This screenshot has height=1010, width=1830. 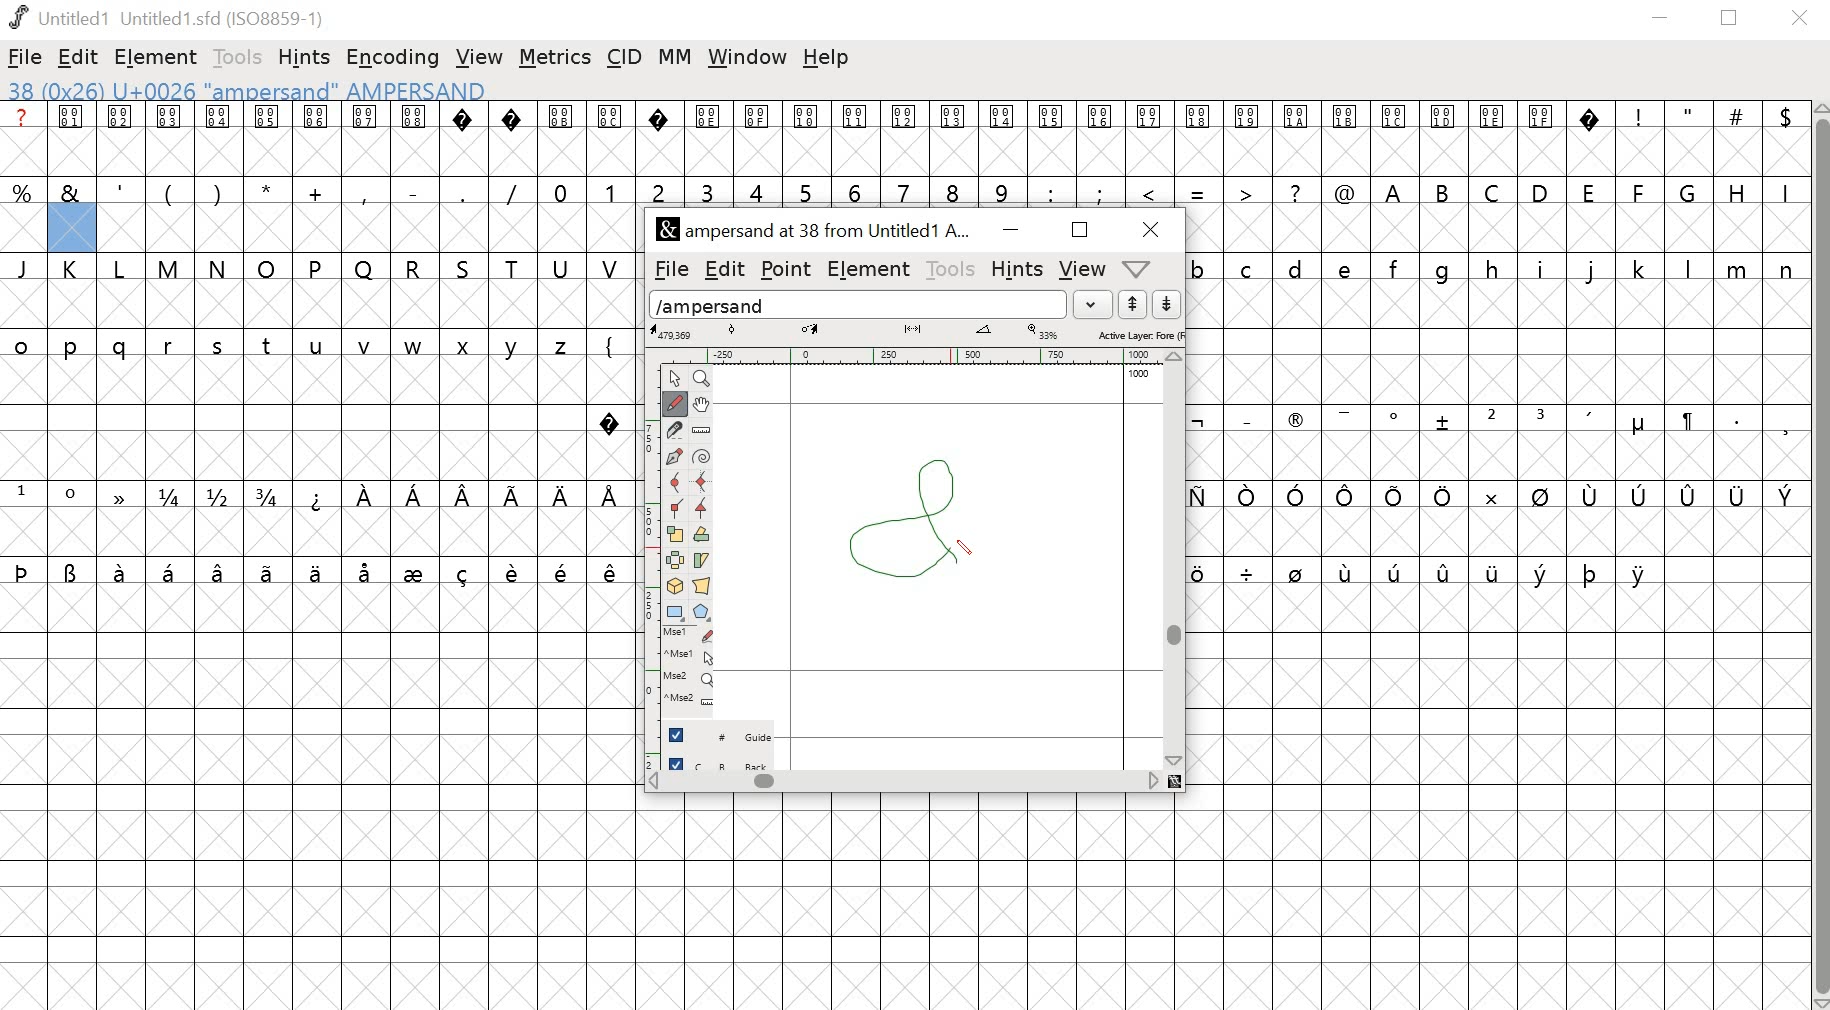 I want to click on P, so click(x=317, y=268).